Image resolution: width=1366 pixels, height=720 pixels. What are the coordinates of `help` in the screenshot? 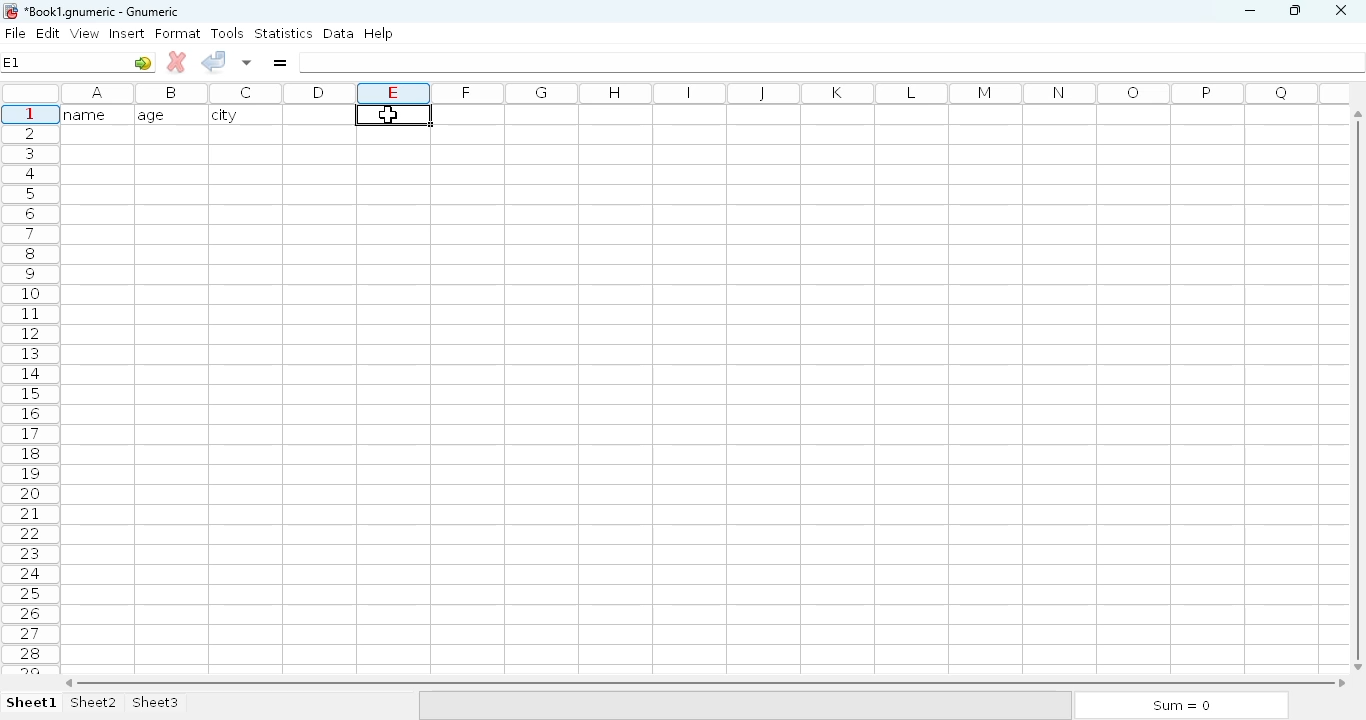 It's located at (378, 34).